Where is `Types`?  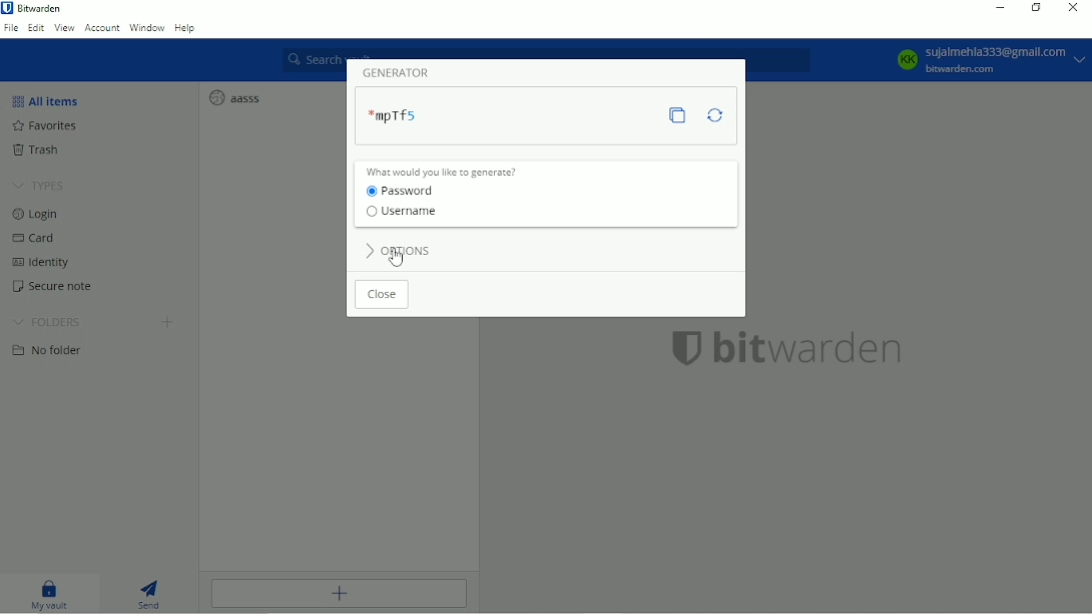 Types is located at coordinates (42, 185).